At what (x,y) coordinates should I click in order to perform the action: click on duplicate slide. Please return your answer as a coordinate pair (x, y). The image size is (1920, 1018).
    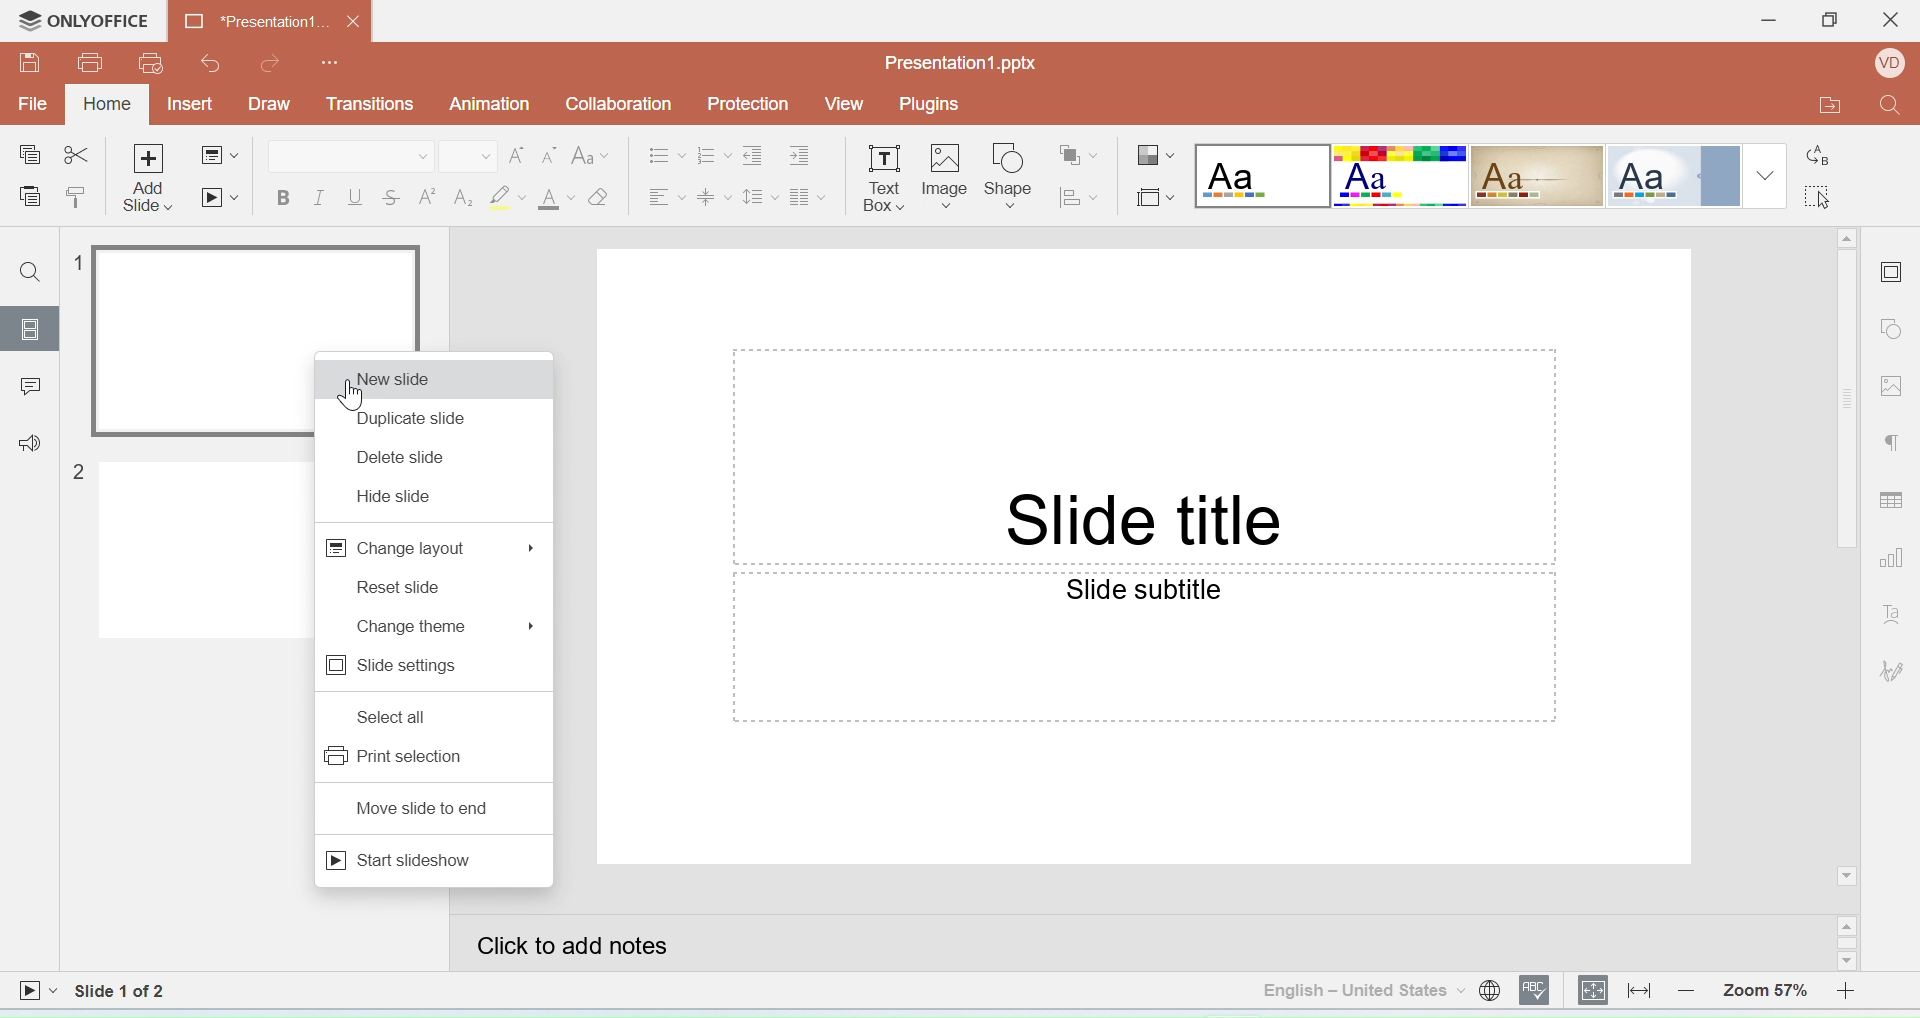
    Looking at the image, I should click on (413, 422).